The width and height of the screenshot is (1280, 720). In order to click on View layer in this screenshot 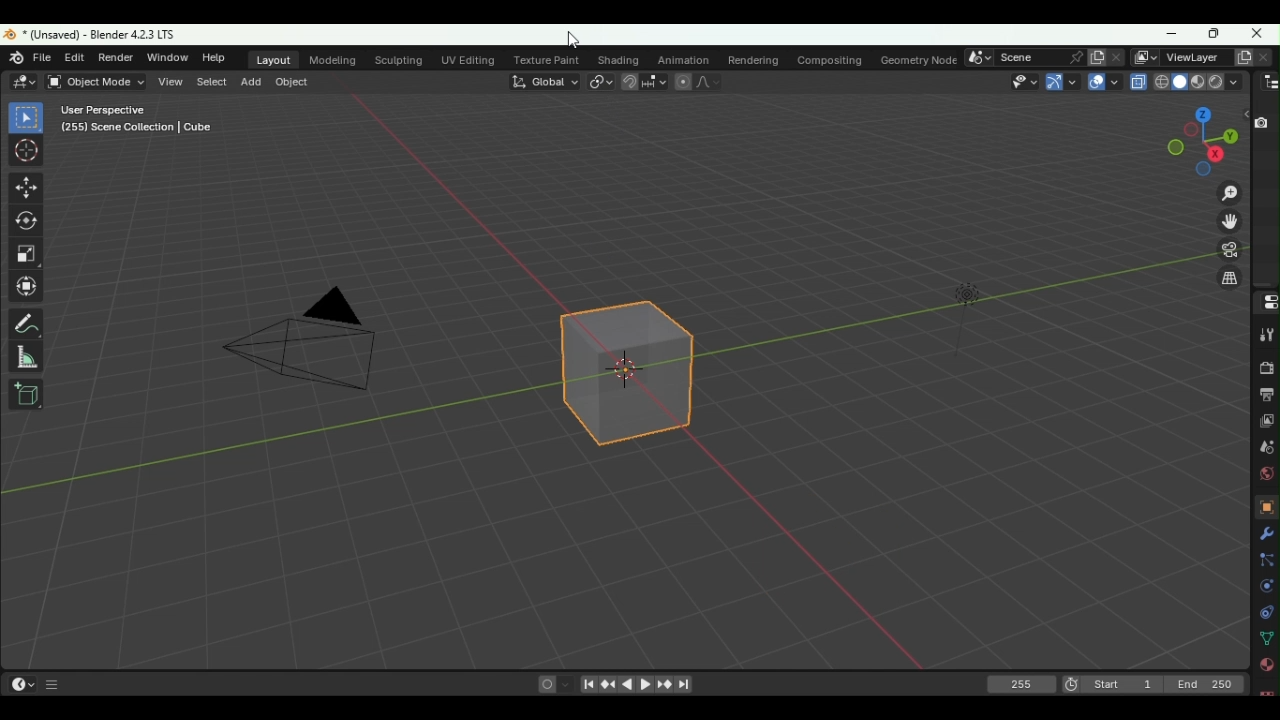, I will do `click(1266, 423)`.